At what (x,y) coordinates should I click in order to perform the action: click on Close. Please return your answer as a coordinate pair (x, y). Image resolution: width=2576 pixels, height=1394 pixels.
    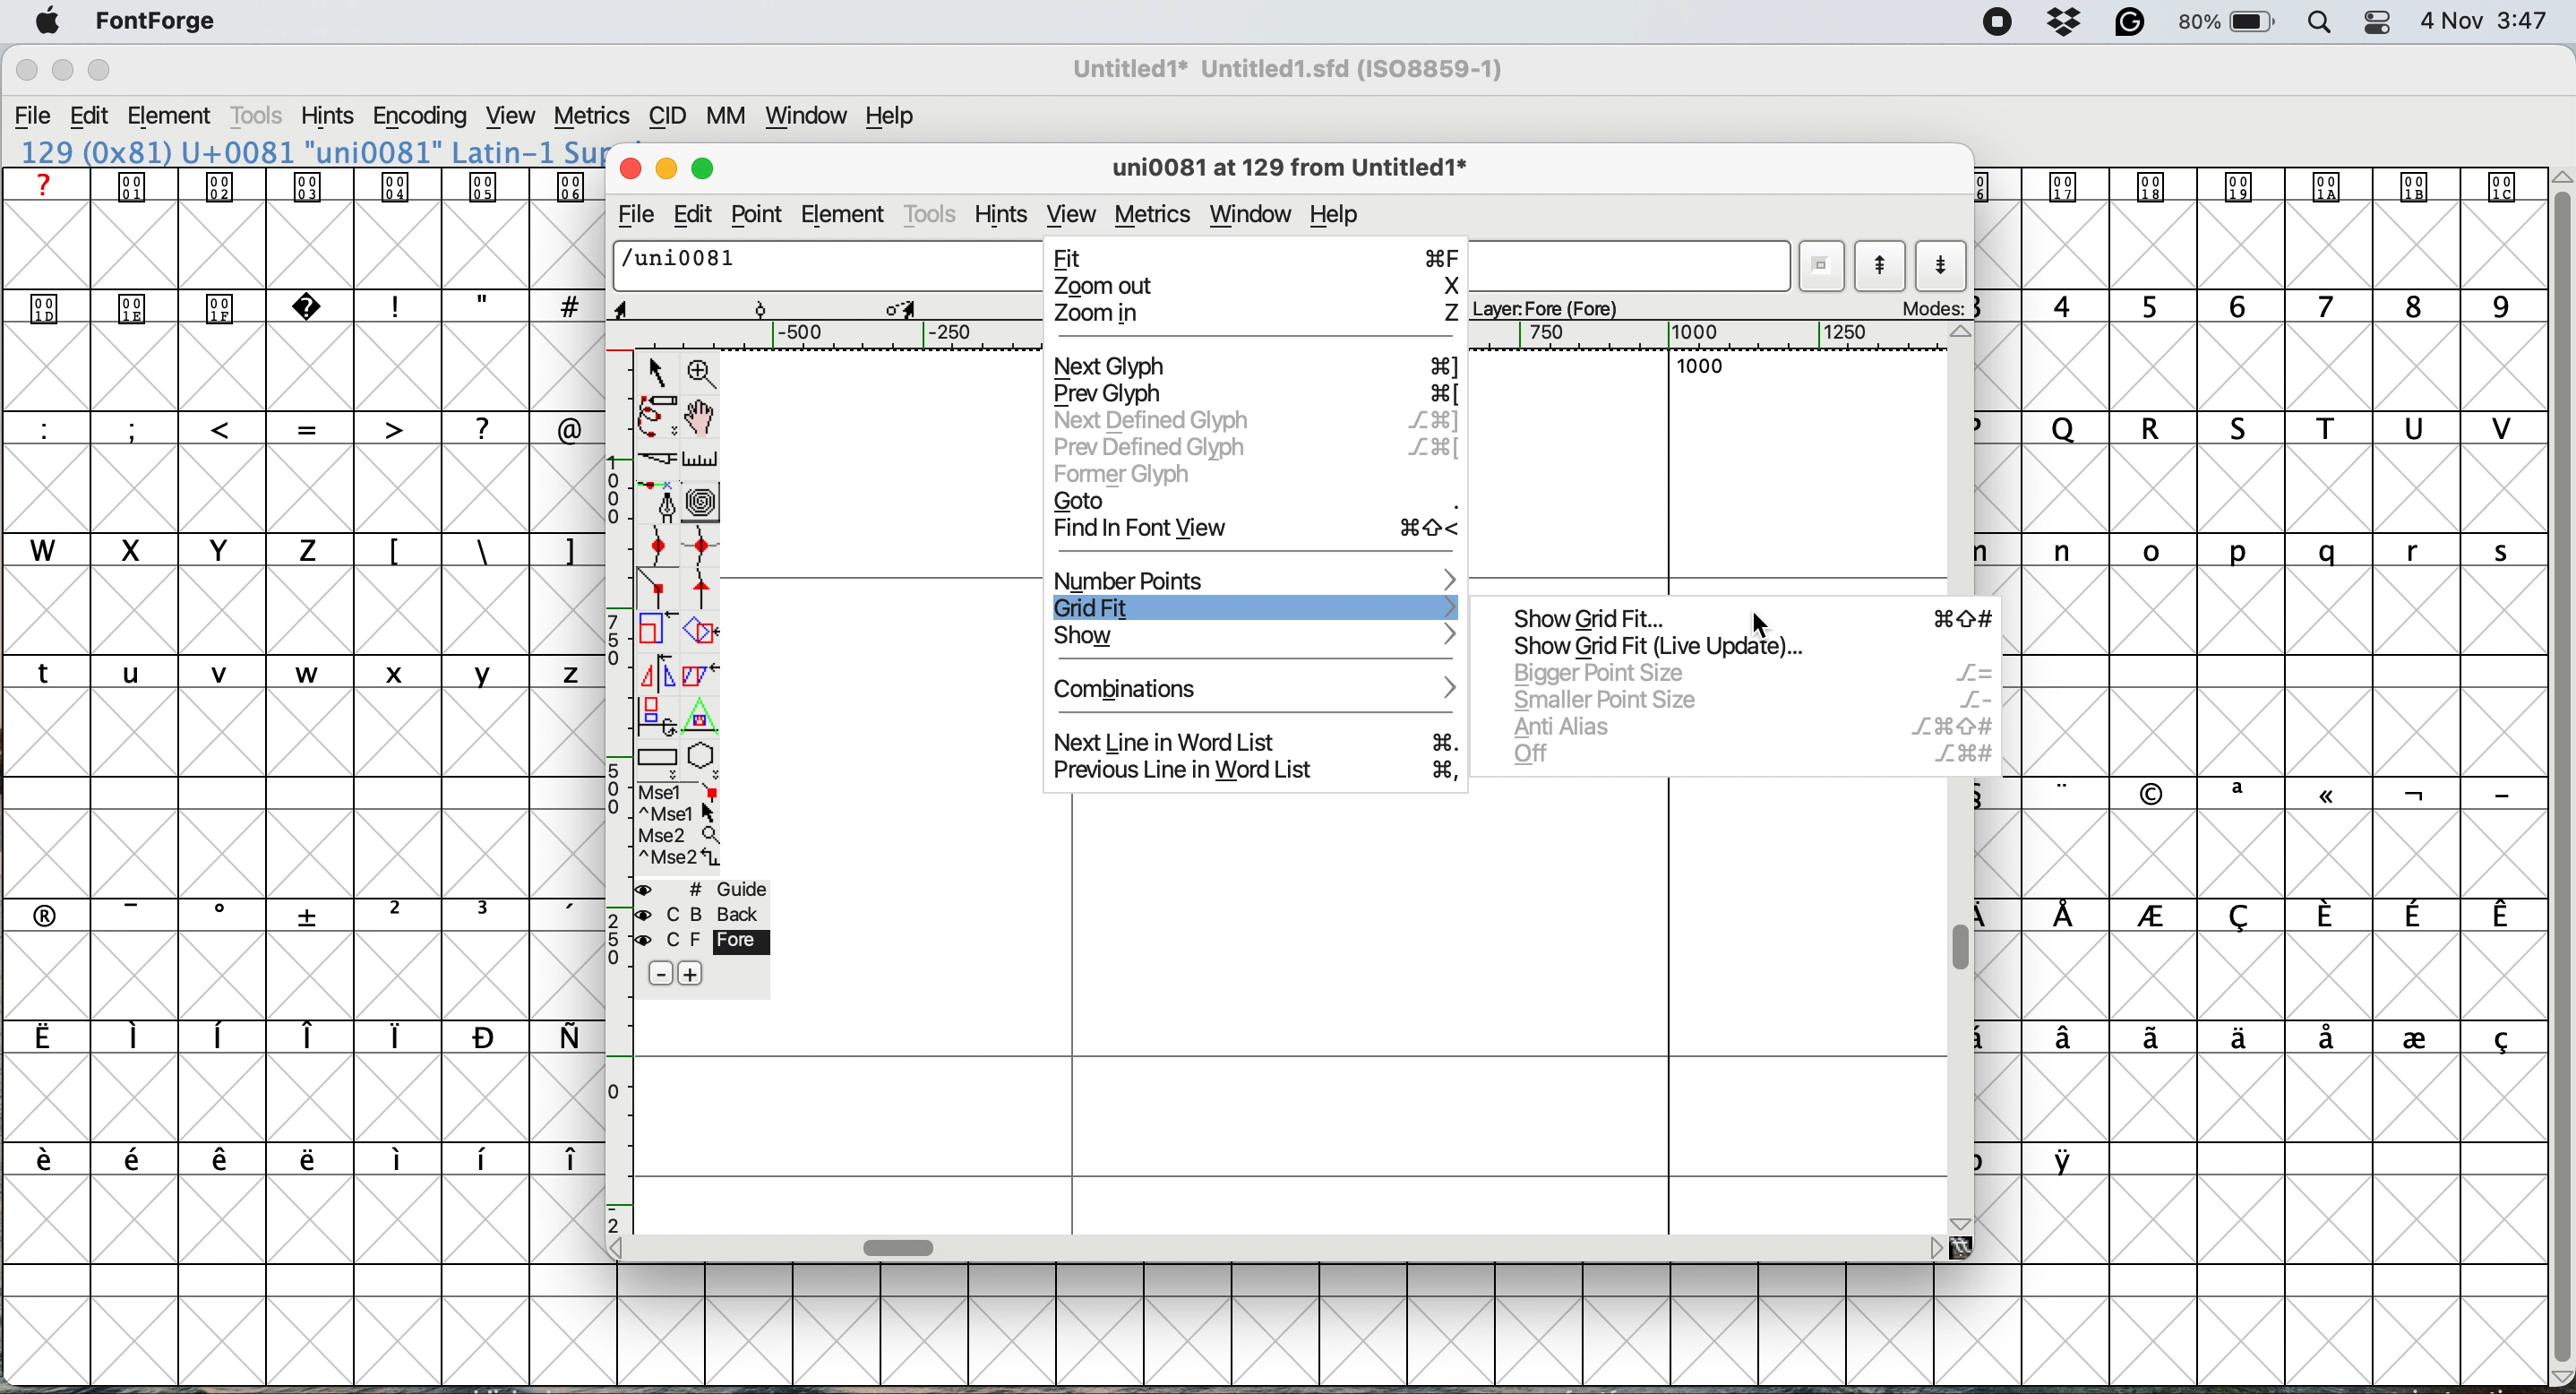
    Looking at the image, I should click on (27, 71).